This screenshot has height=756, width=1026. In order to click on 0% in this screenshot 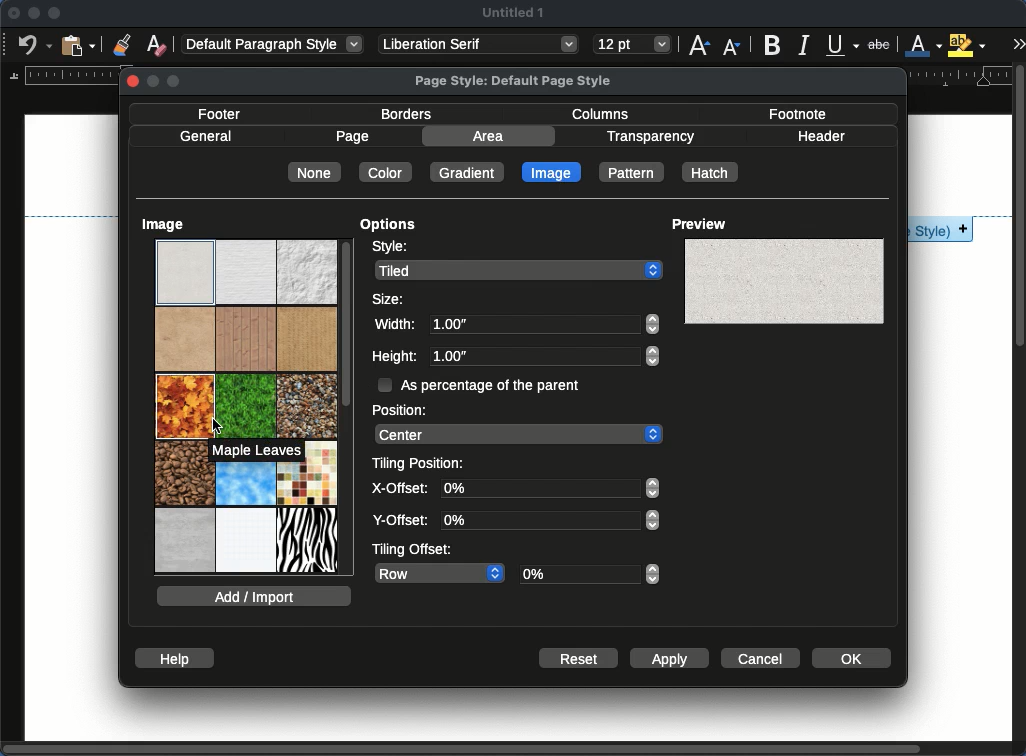, I will do `click(589, 575)`.